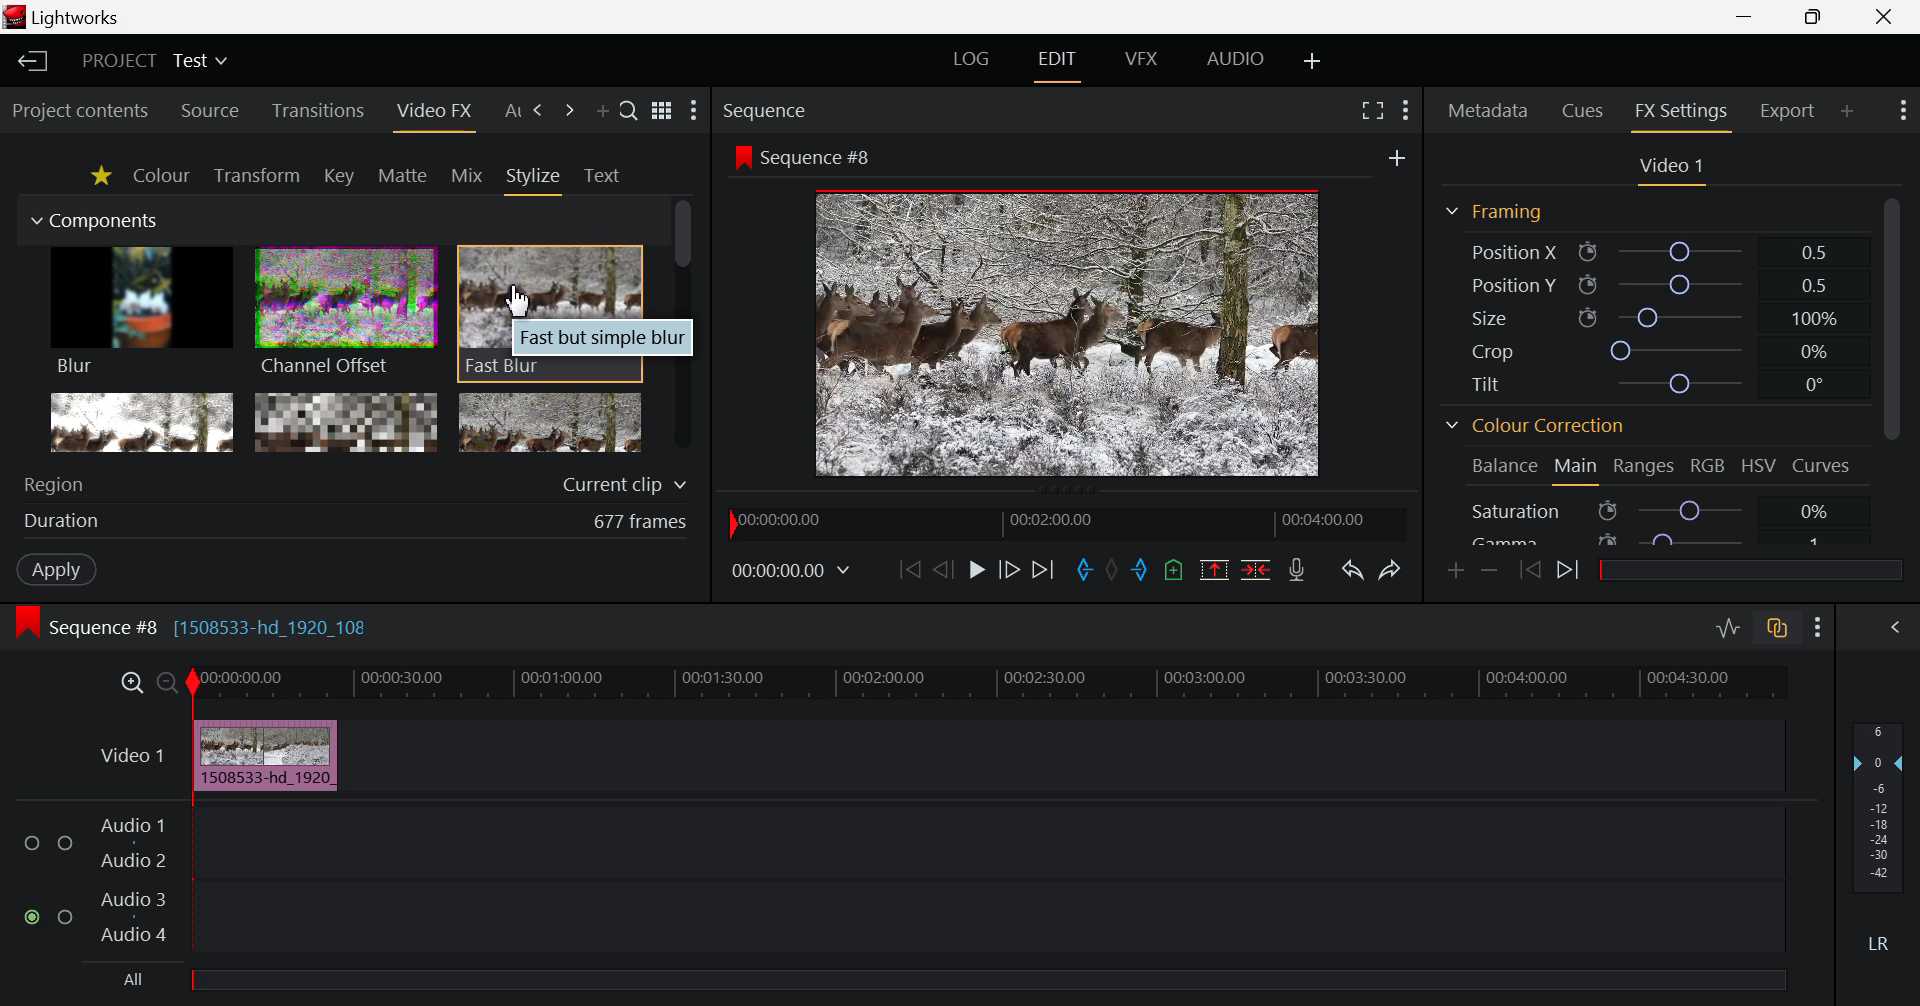 The width and height of the screenshot is (1920, 1006). I want to click on Sequence #8 Preview Screen, so click(1069, 335).